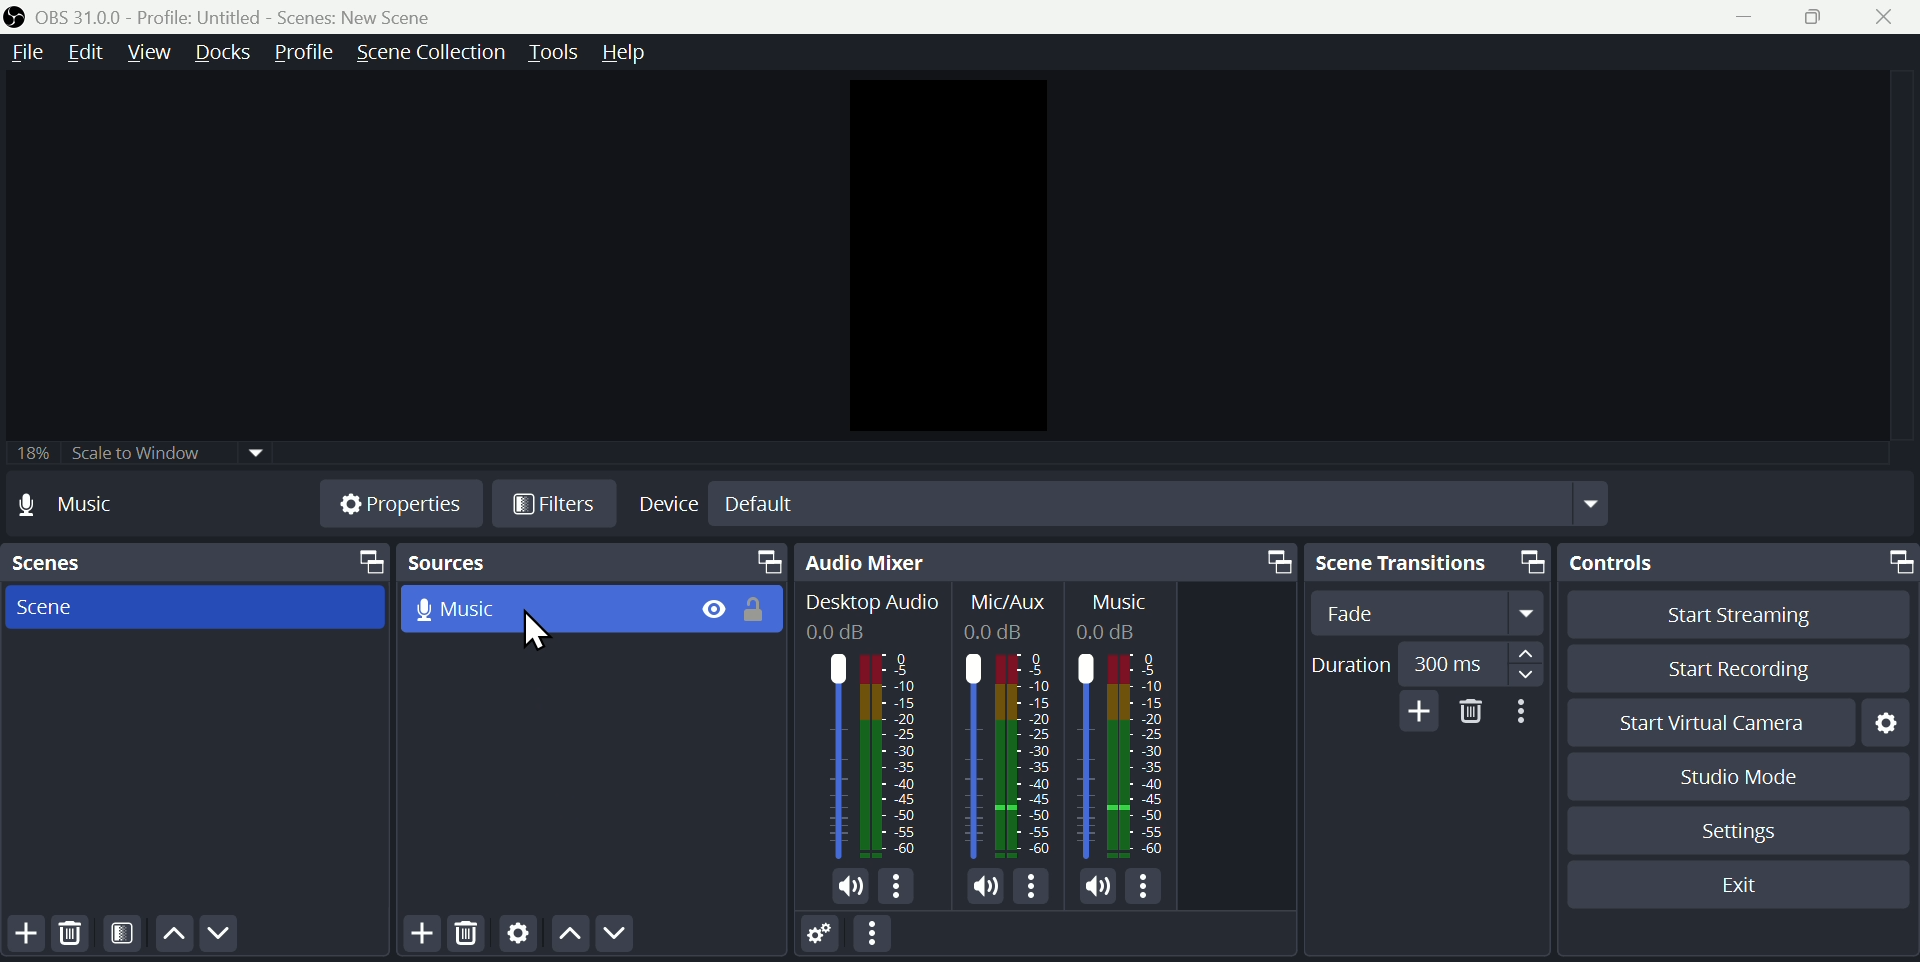 The height and width of the screenshot is (962, 1920). What do you see at coordinates (868, 755) in the screenshot?
I see `Audio bar` at bounding box center [868, 755].